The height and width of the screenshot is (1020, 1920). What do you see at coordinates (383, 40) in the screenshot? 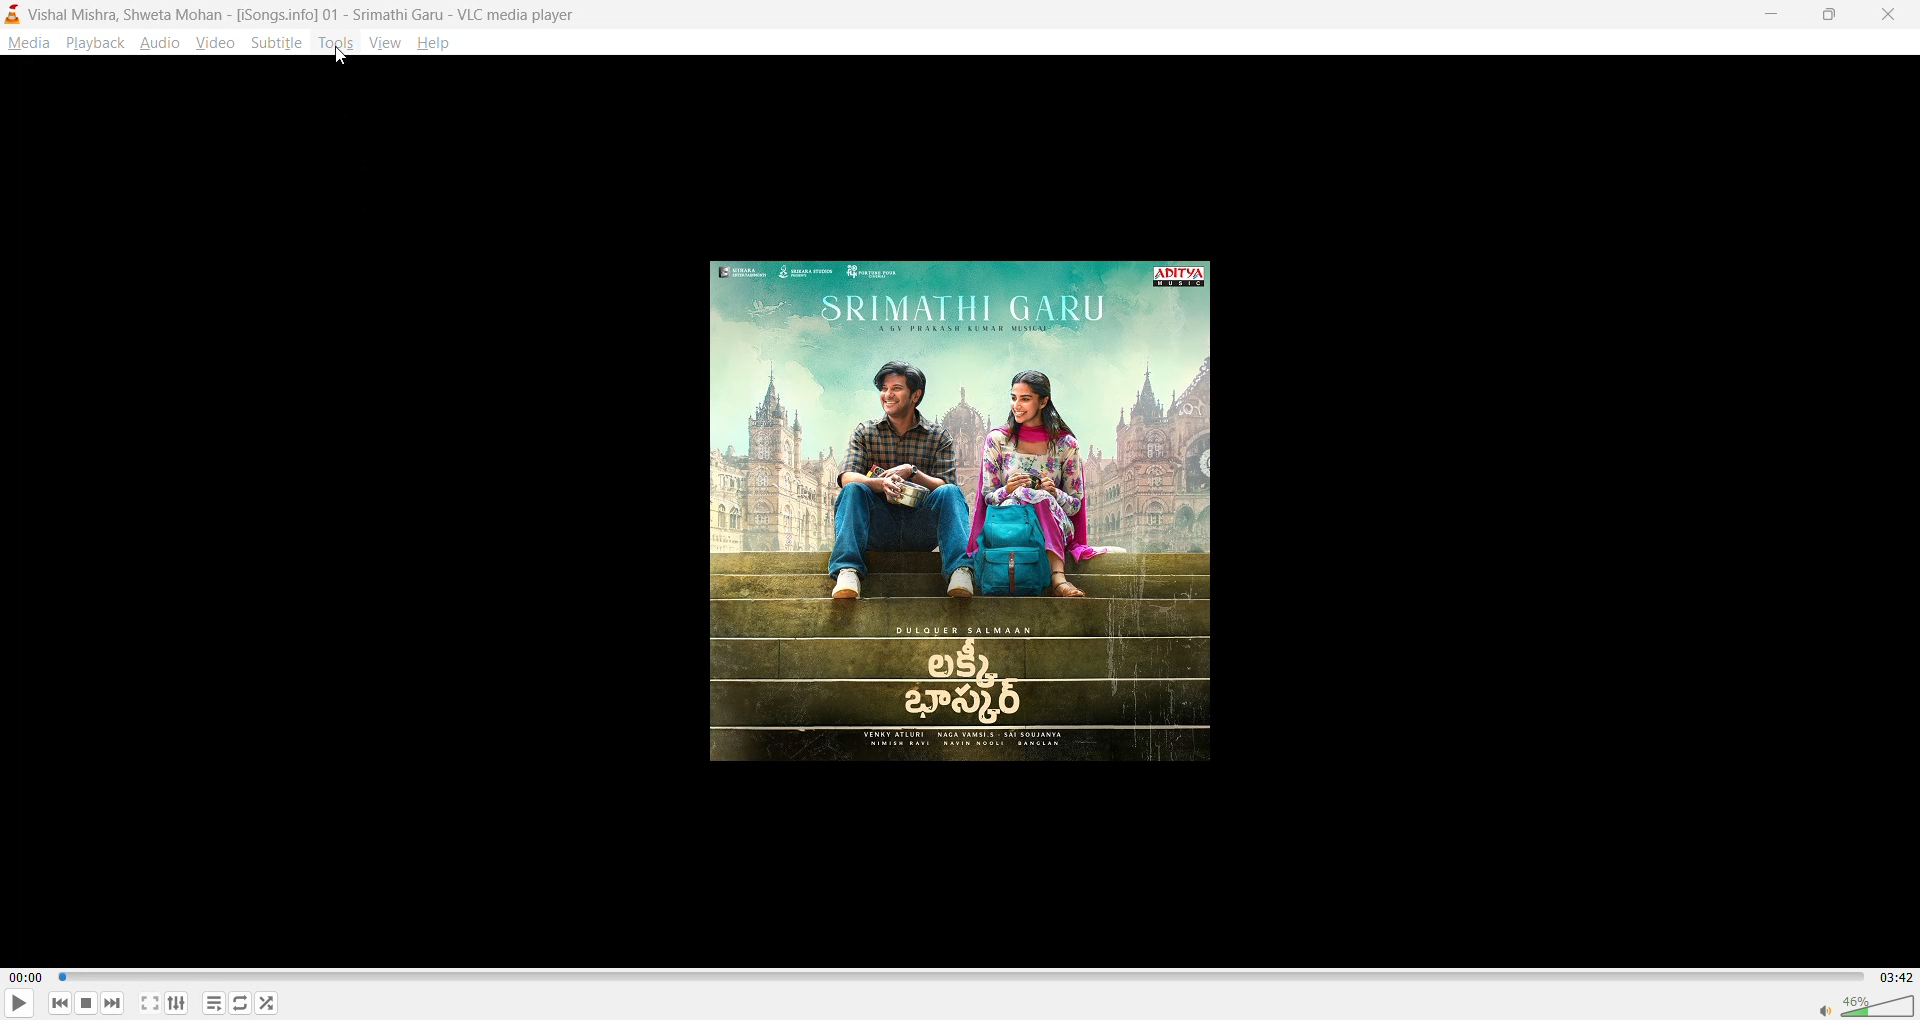
I see `view` at bounding box center [383, 40].